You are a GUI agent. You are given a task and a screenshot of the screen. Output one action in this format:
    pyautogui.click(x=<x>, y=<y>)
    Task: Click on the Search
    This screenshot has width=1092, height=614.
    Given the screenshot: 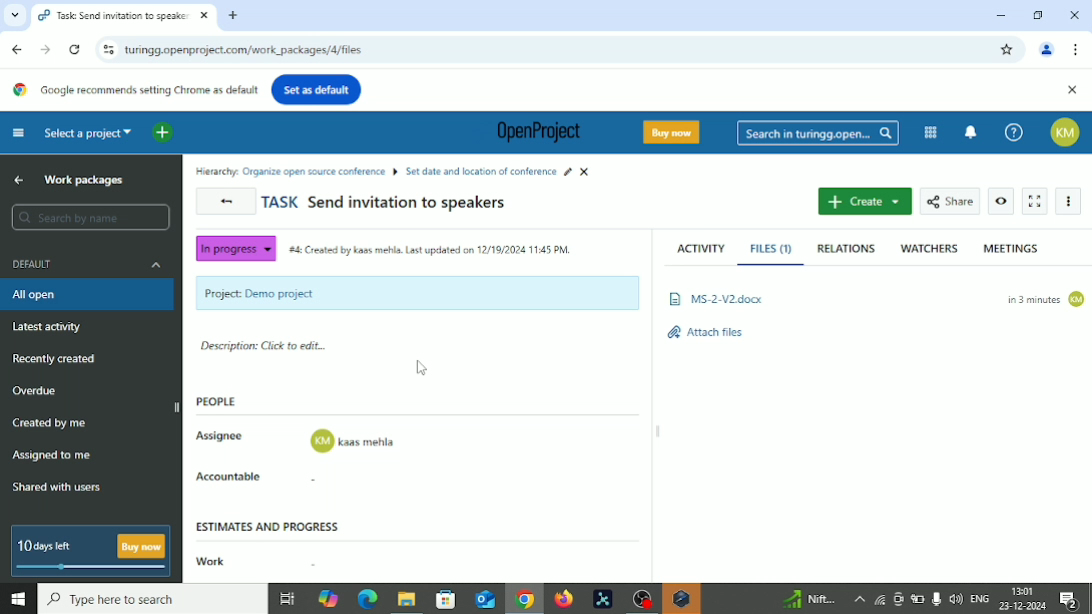 What is the action you would take?
    pyautogui.click(x=91, y=218)
    